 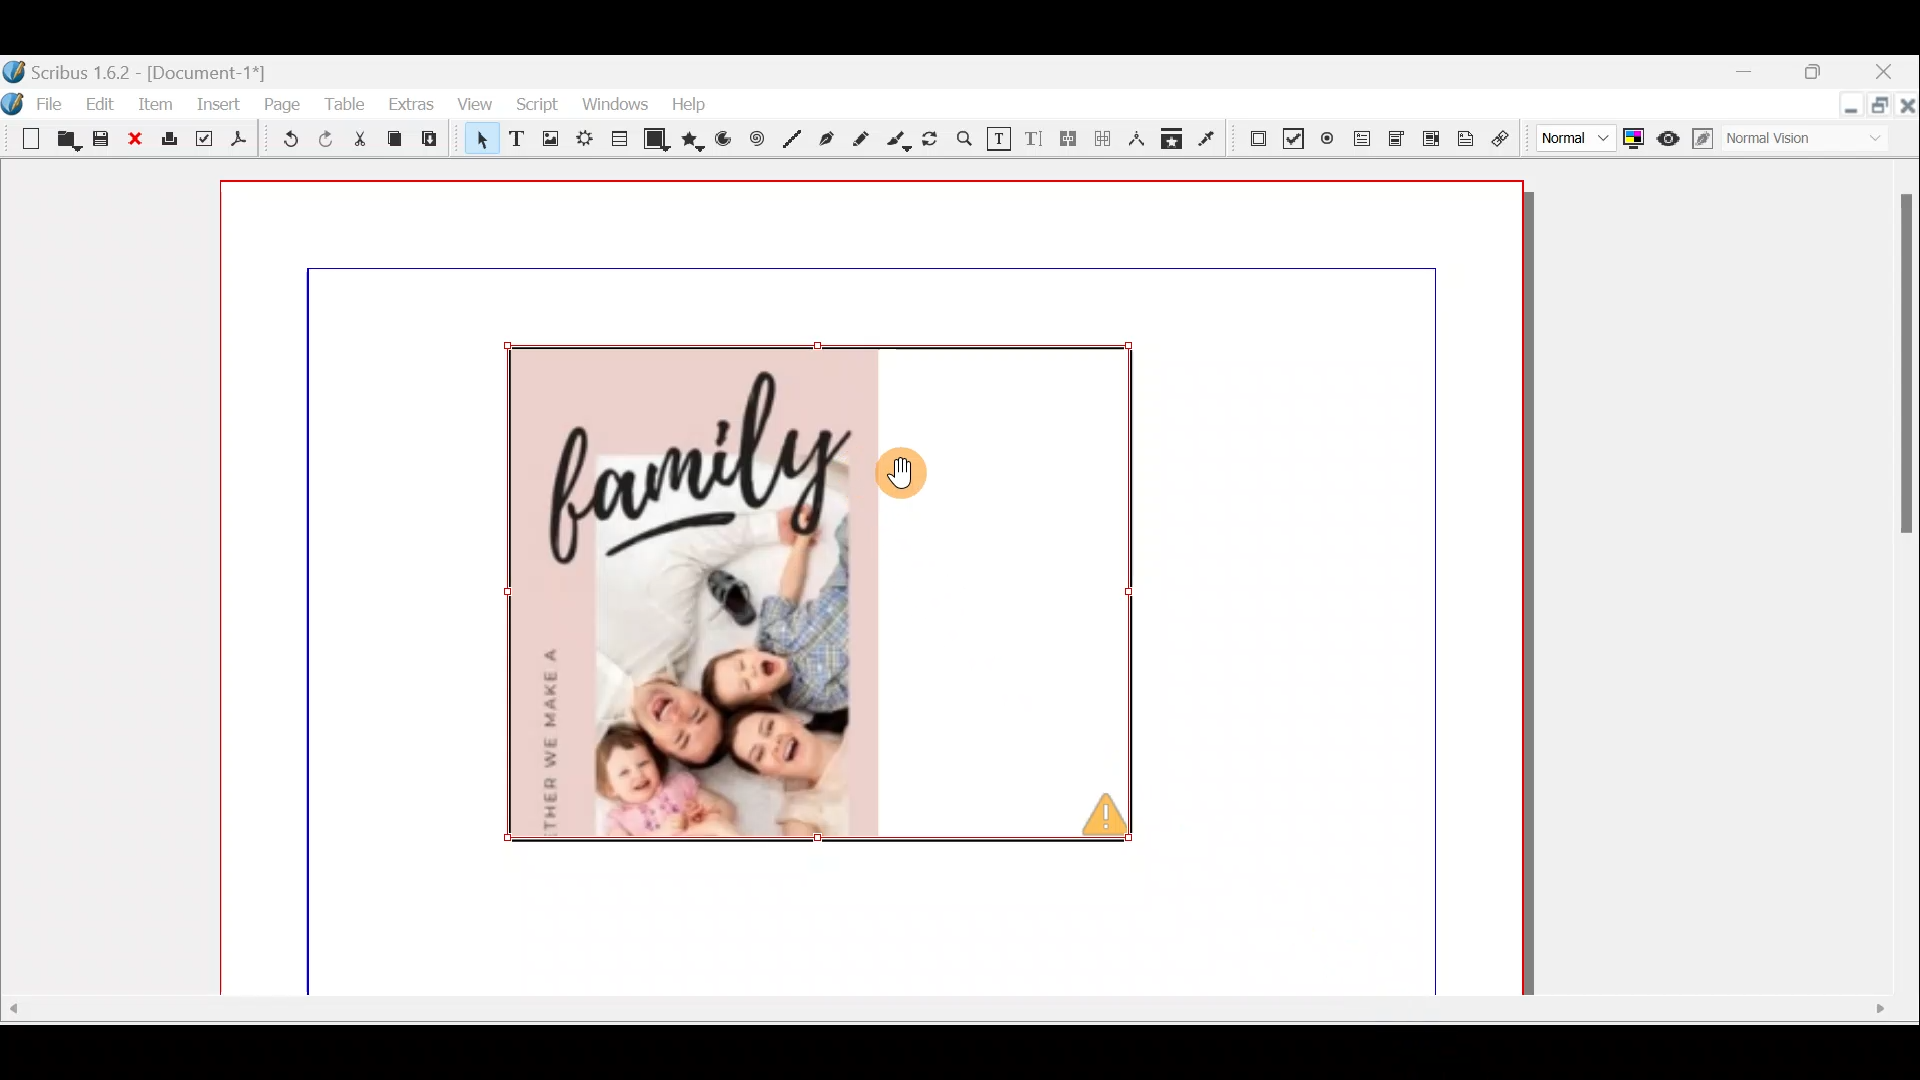 I want to click on PDF List box, so click(x=1431, y=136).